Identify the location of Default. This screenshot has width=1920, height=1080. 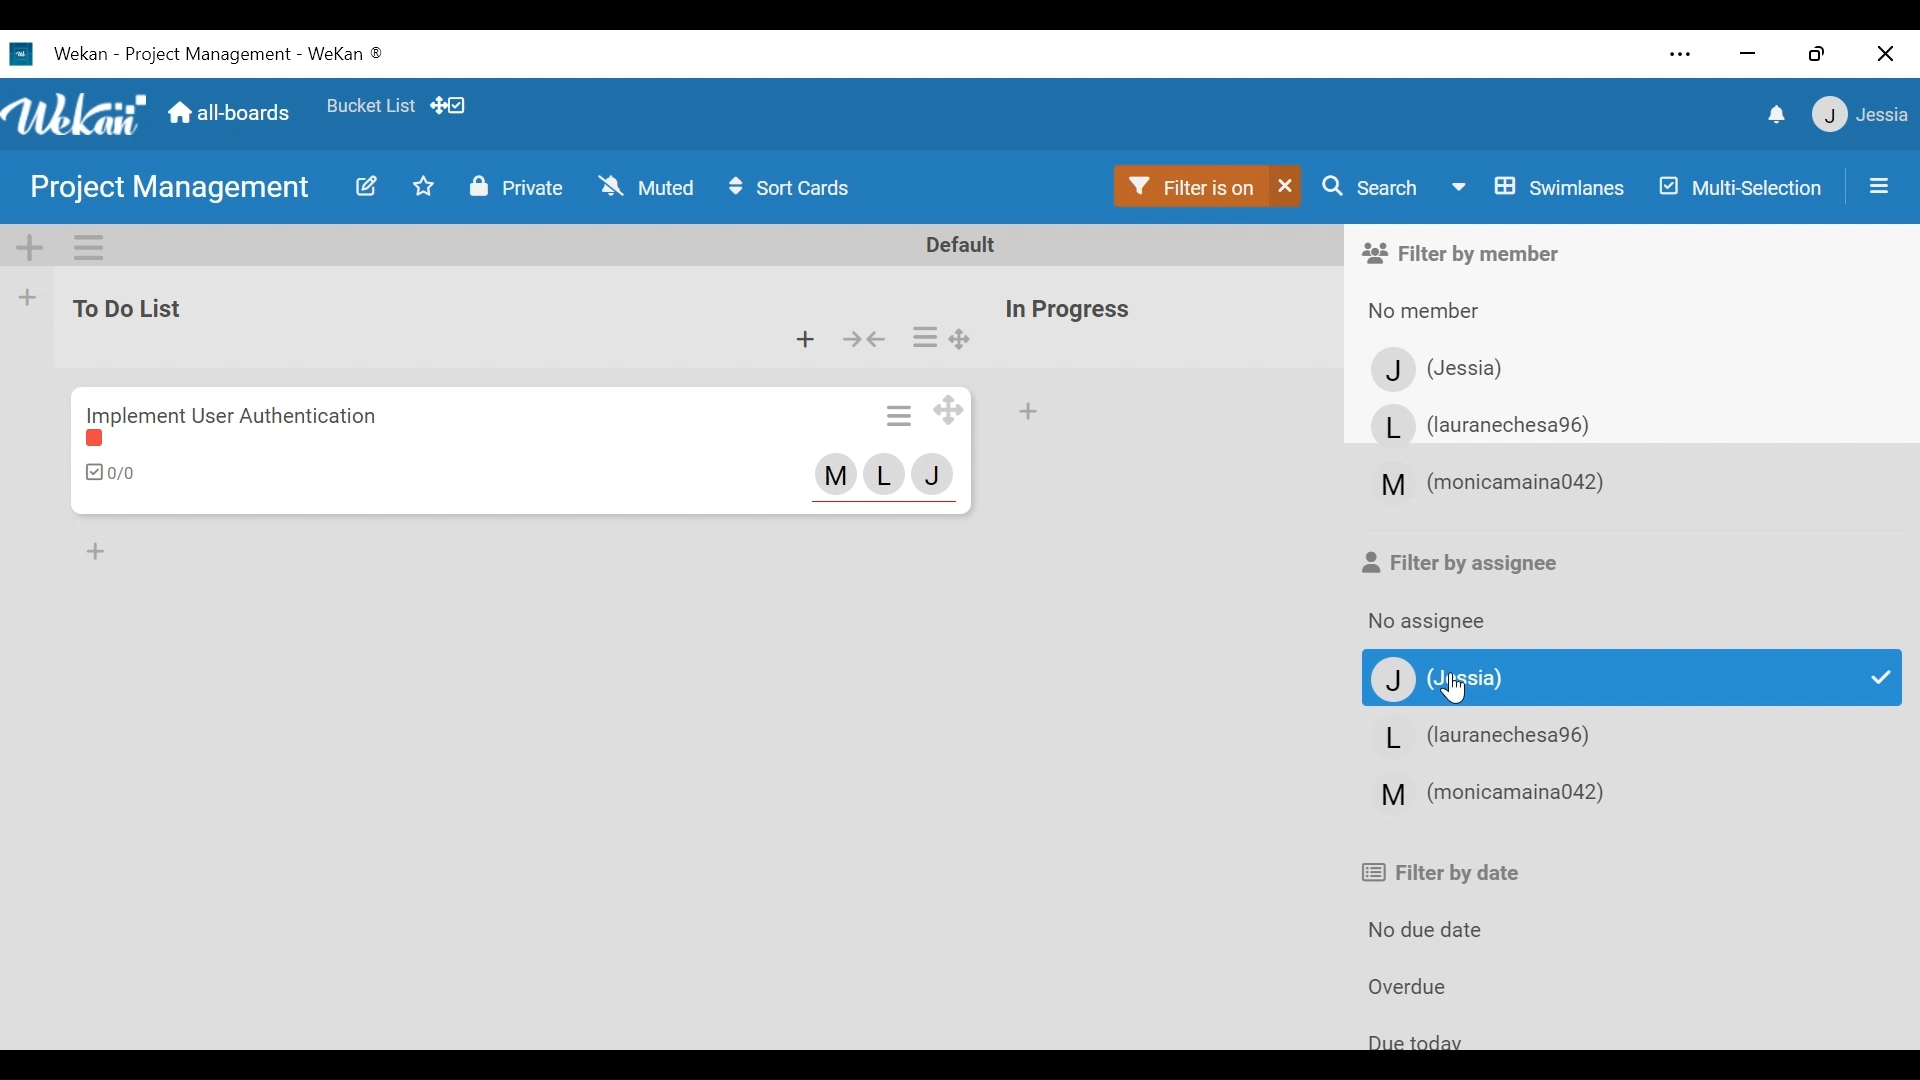
(955, 244).